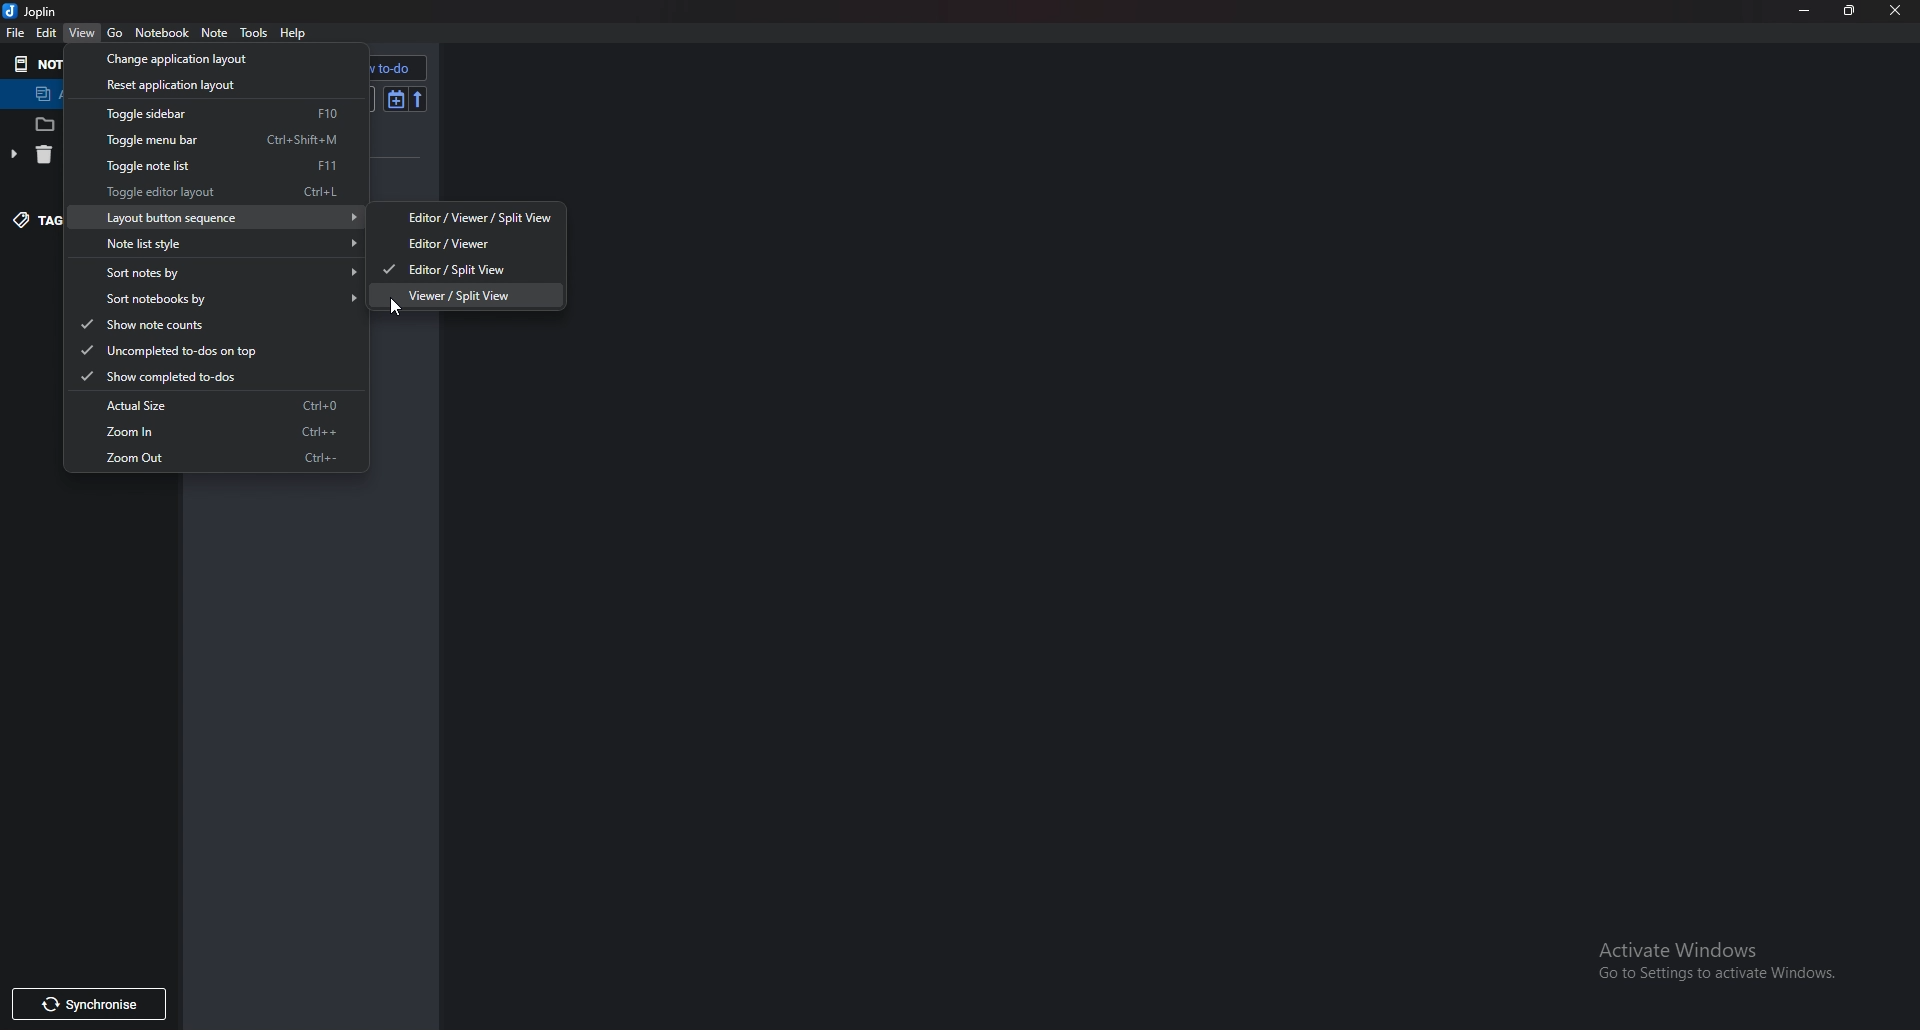  I want to click on Toggle sort order, so click(394, 99).